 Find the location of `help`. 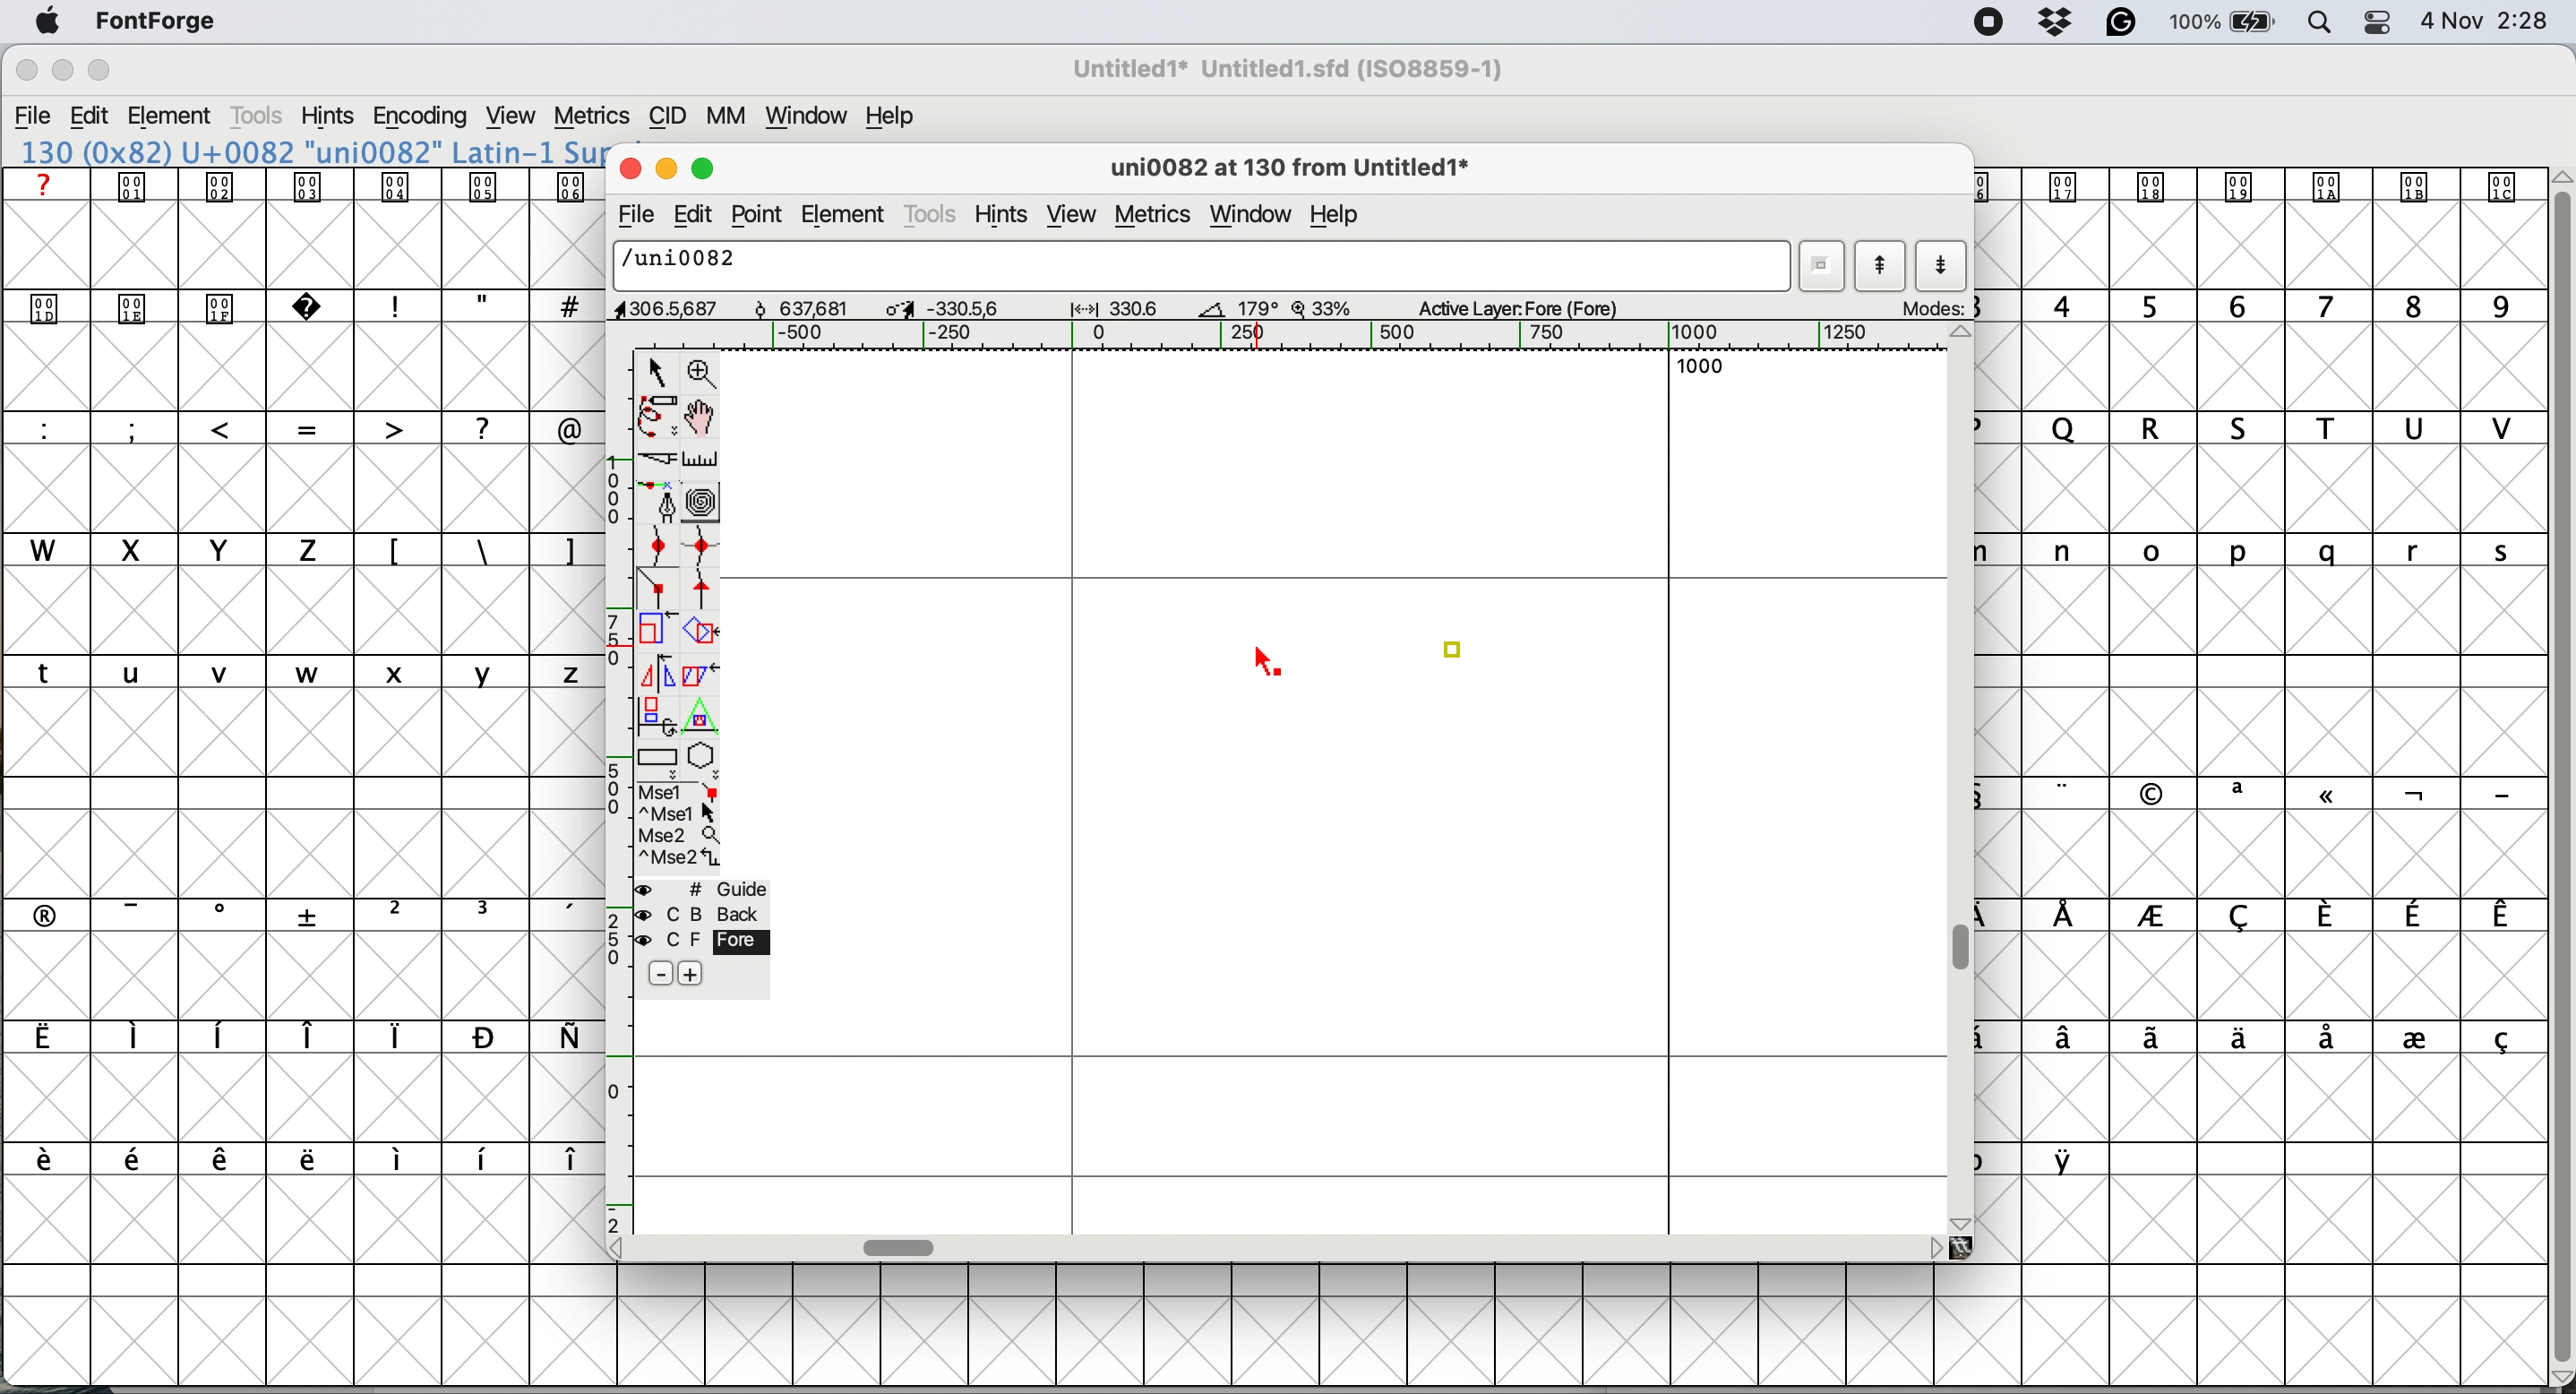

help is located at coordinates (1340, 218).